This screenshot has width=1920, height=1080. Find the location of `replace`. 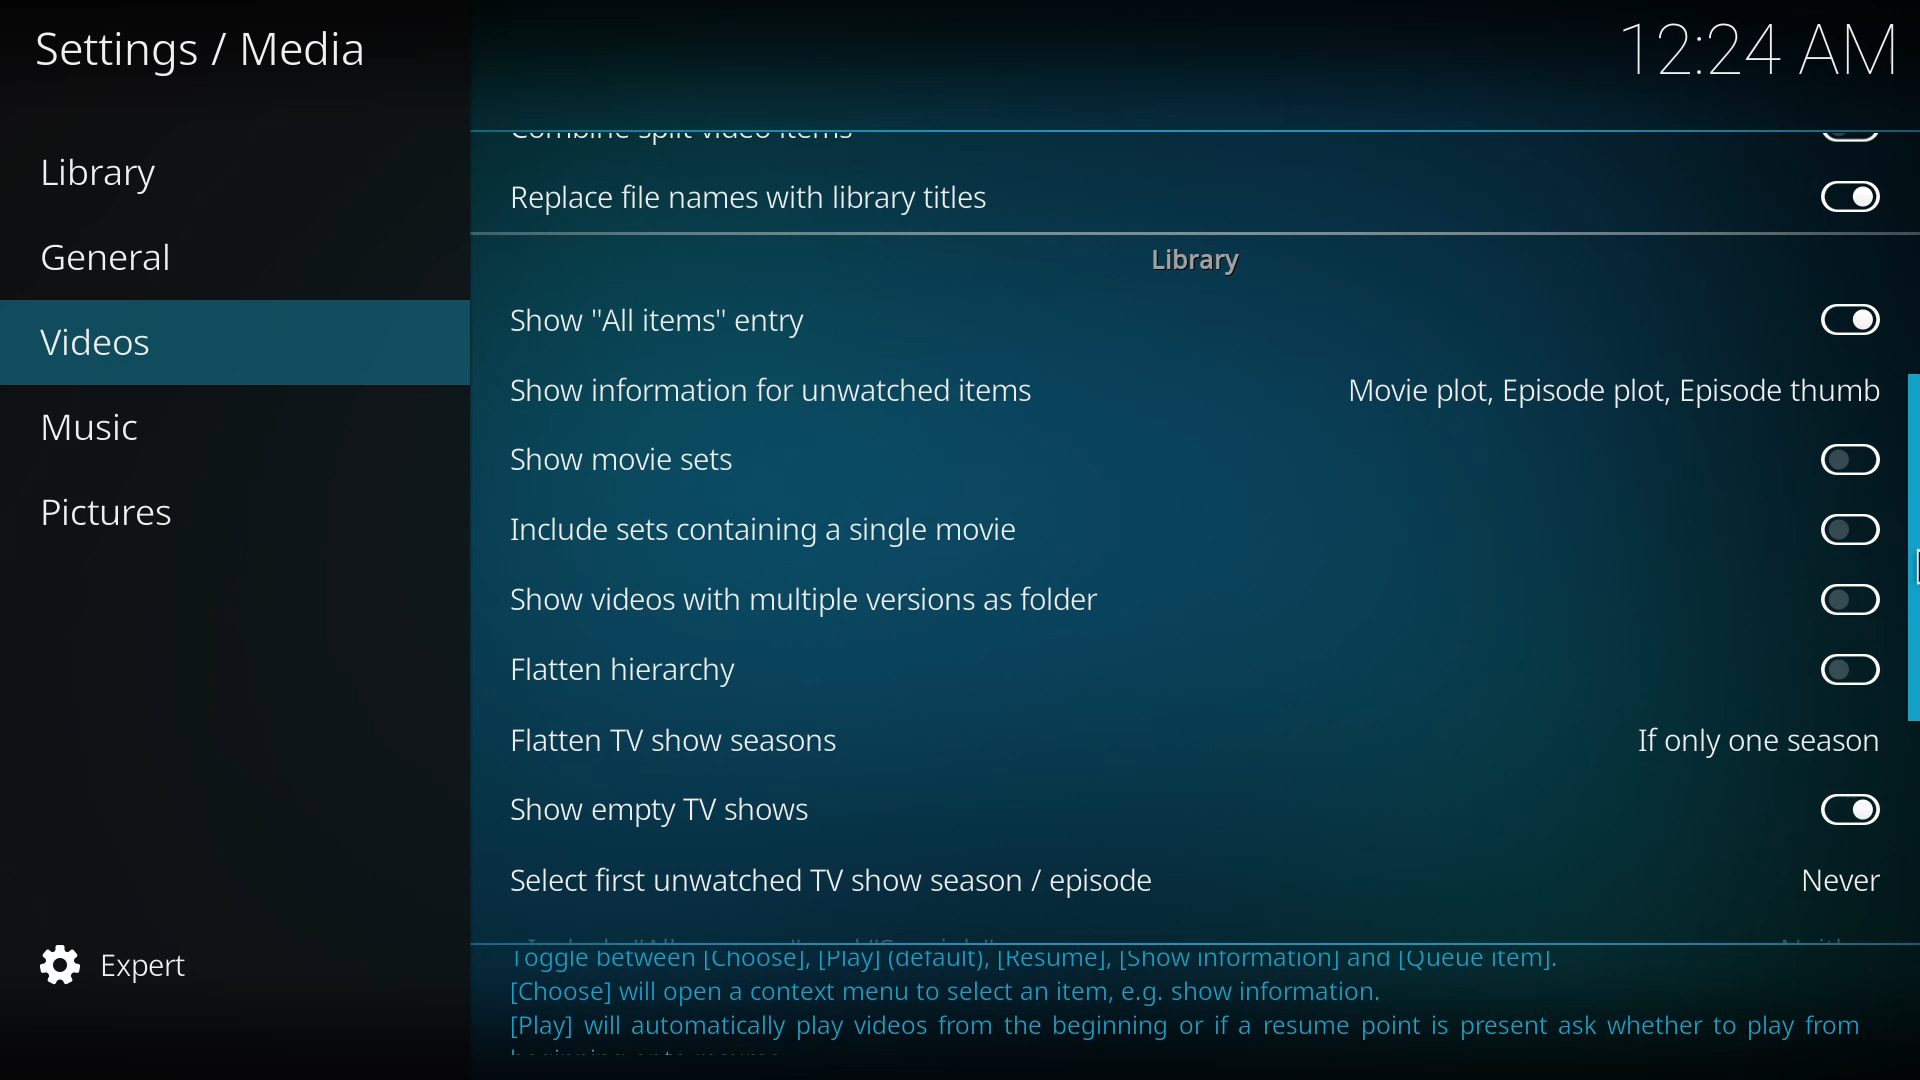

replace is located at coordinates (738, 201).